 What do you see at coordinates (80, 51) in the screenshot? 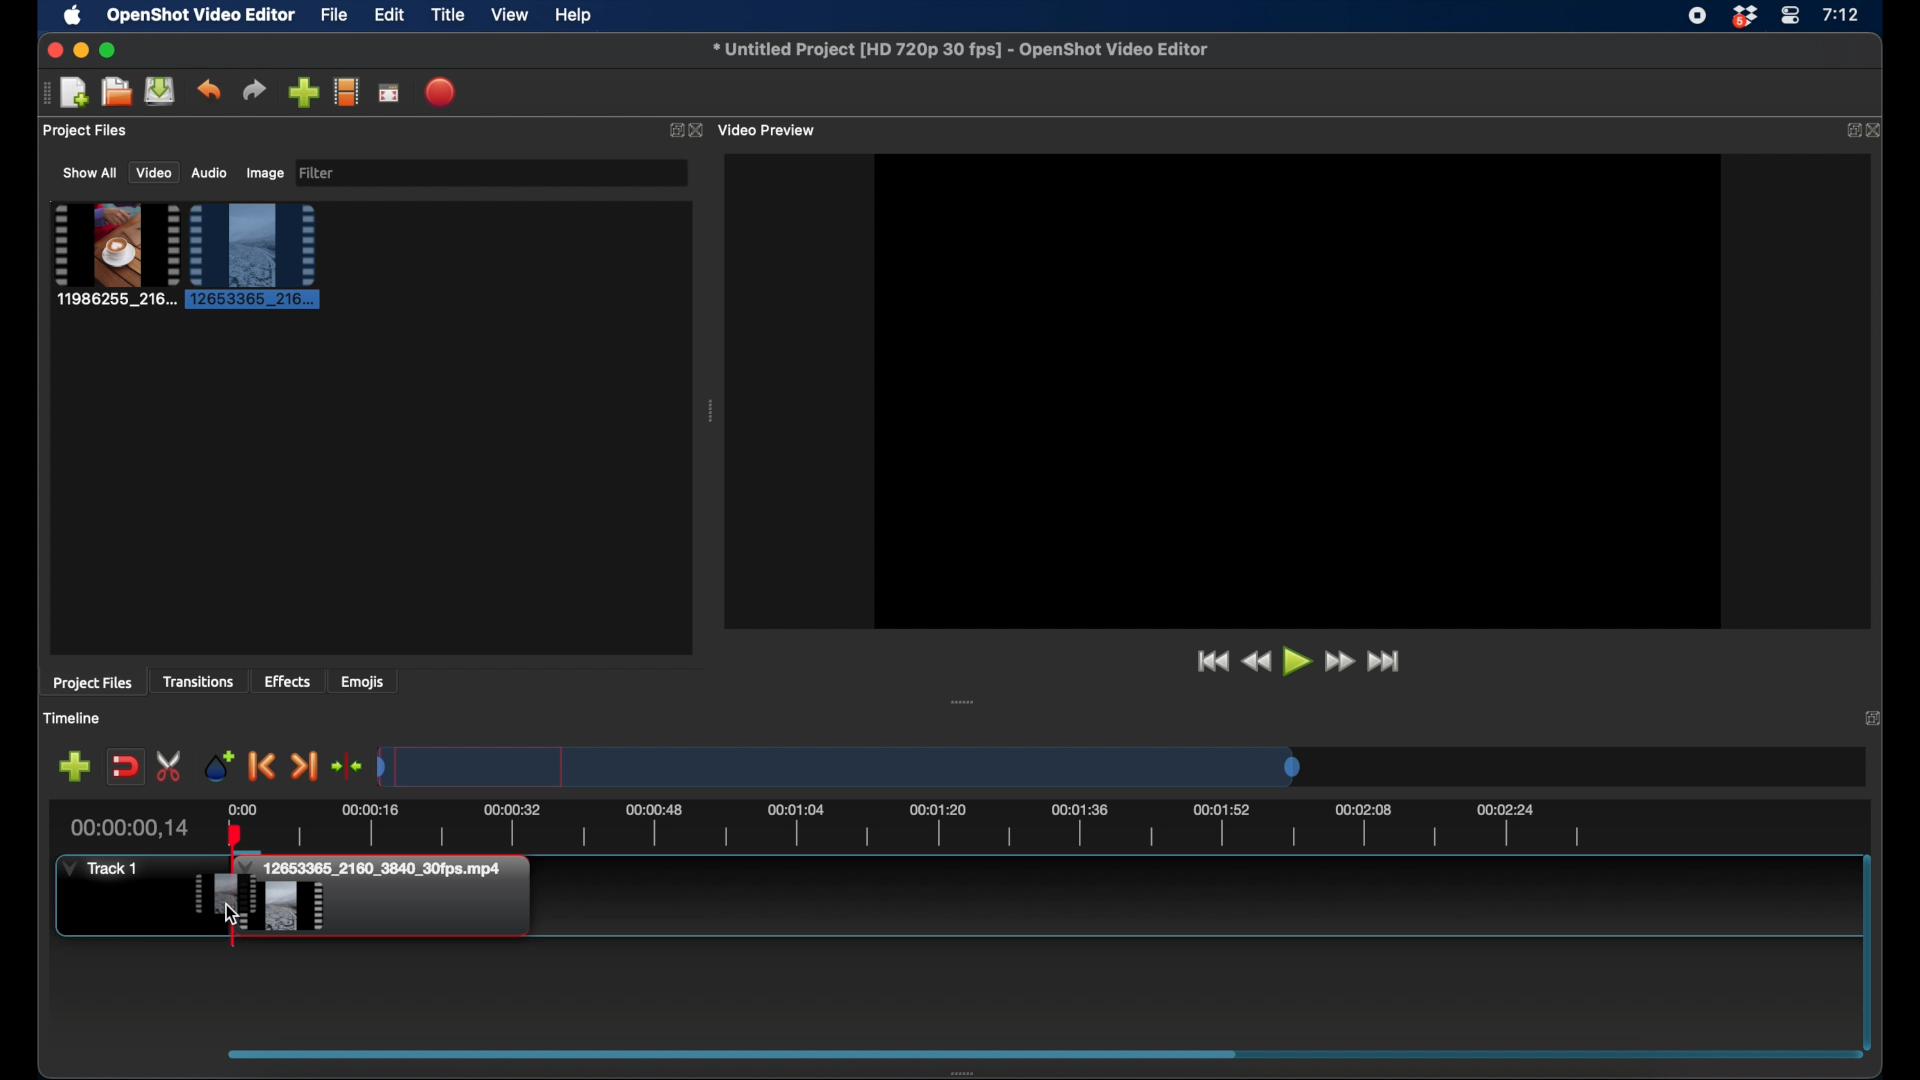
I see `minimize` at bounding box center [80, 51].